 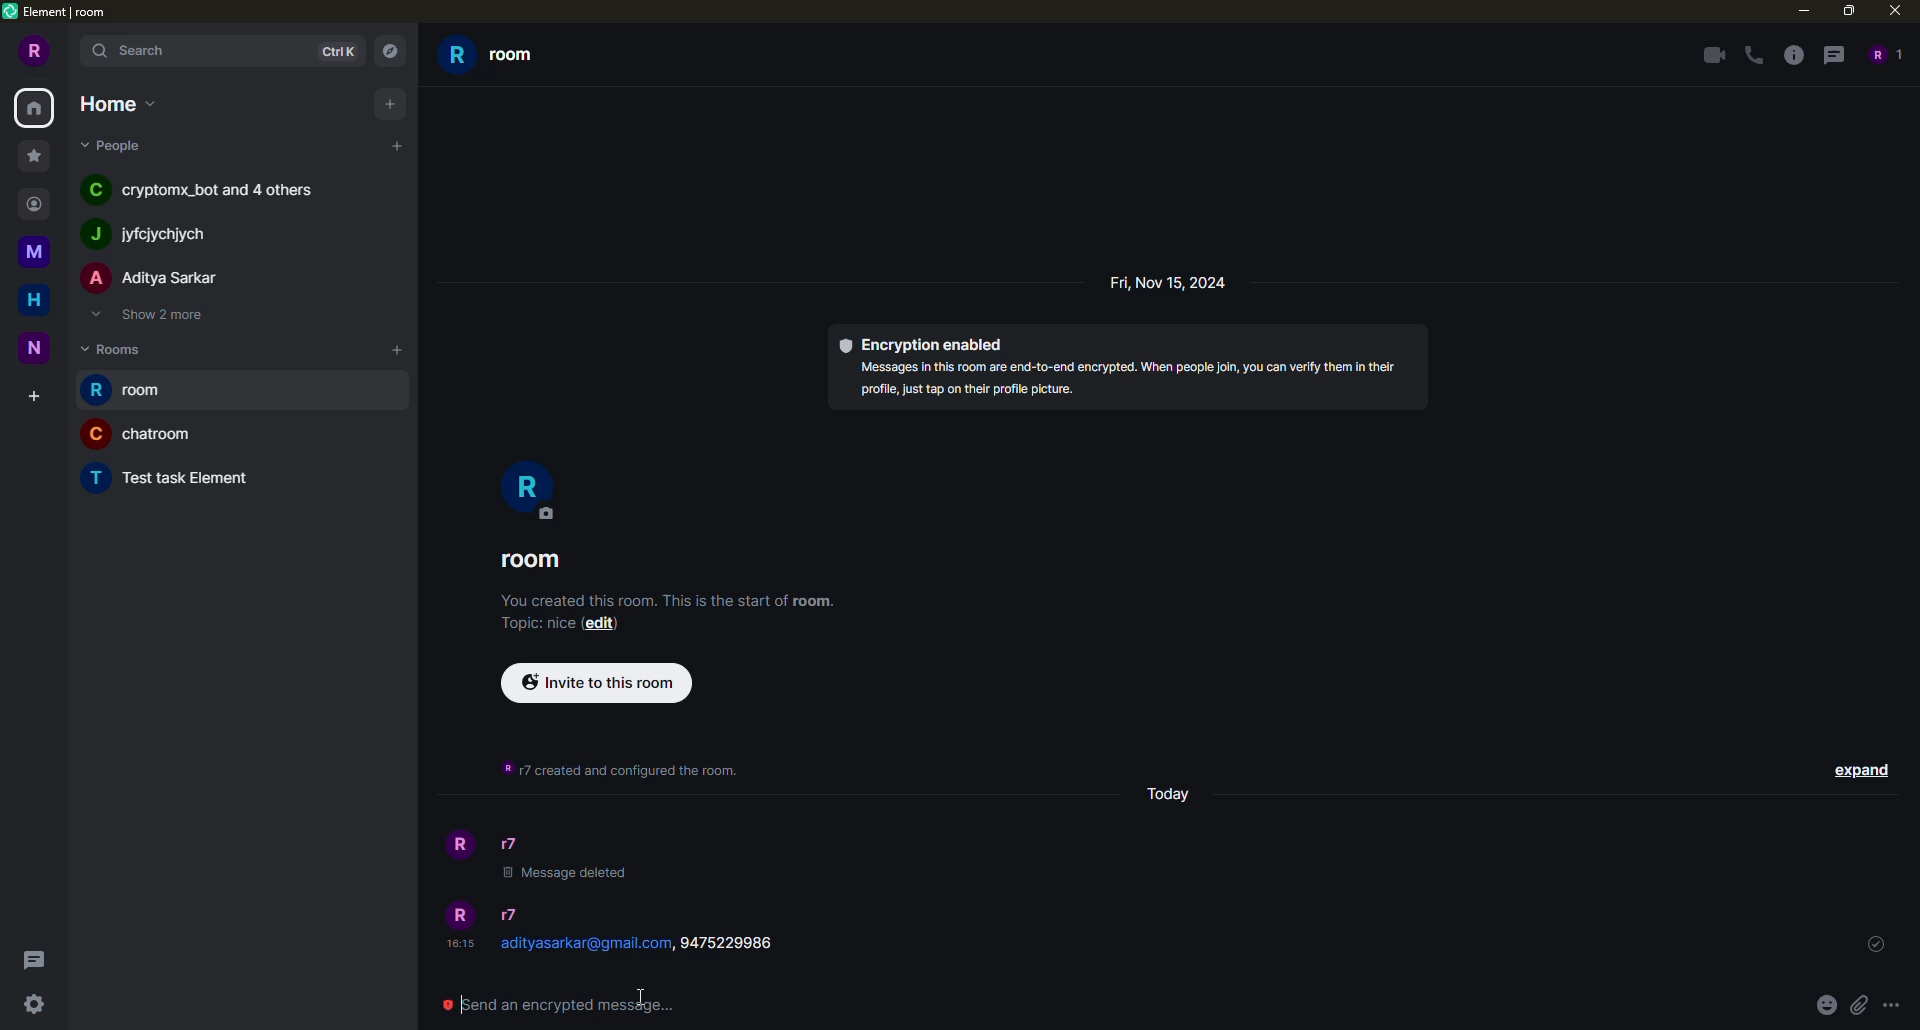 What do you see at coordinates (498, 57) in the screenshot?
I see `room` at bounding box center [498, 57].